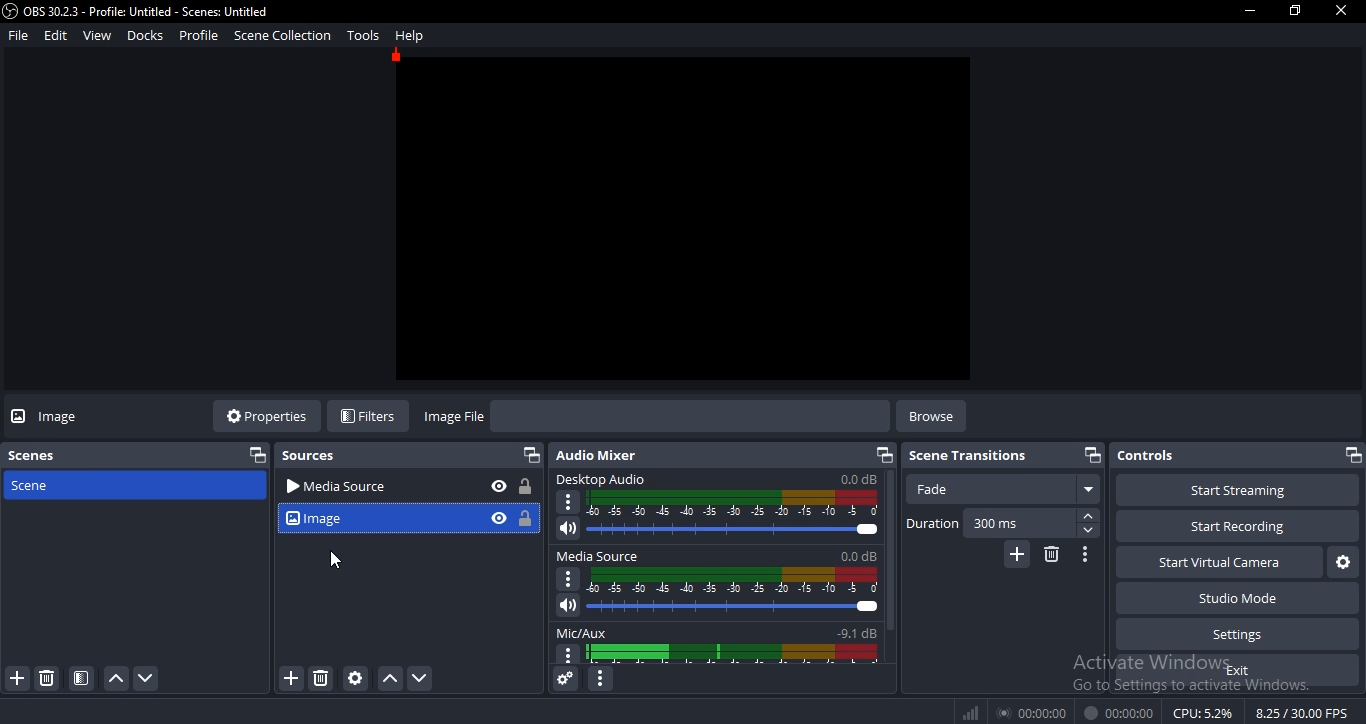  What do you see at coordinates (598, 456) in the screenshot?
I see `audio mixer` at bounding box center [598, 456].